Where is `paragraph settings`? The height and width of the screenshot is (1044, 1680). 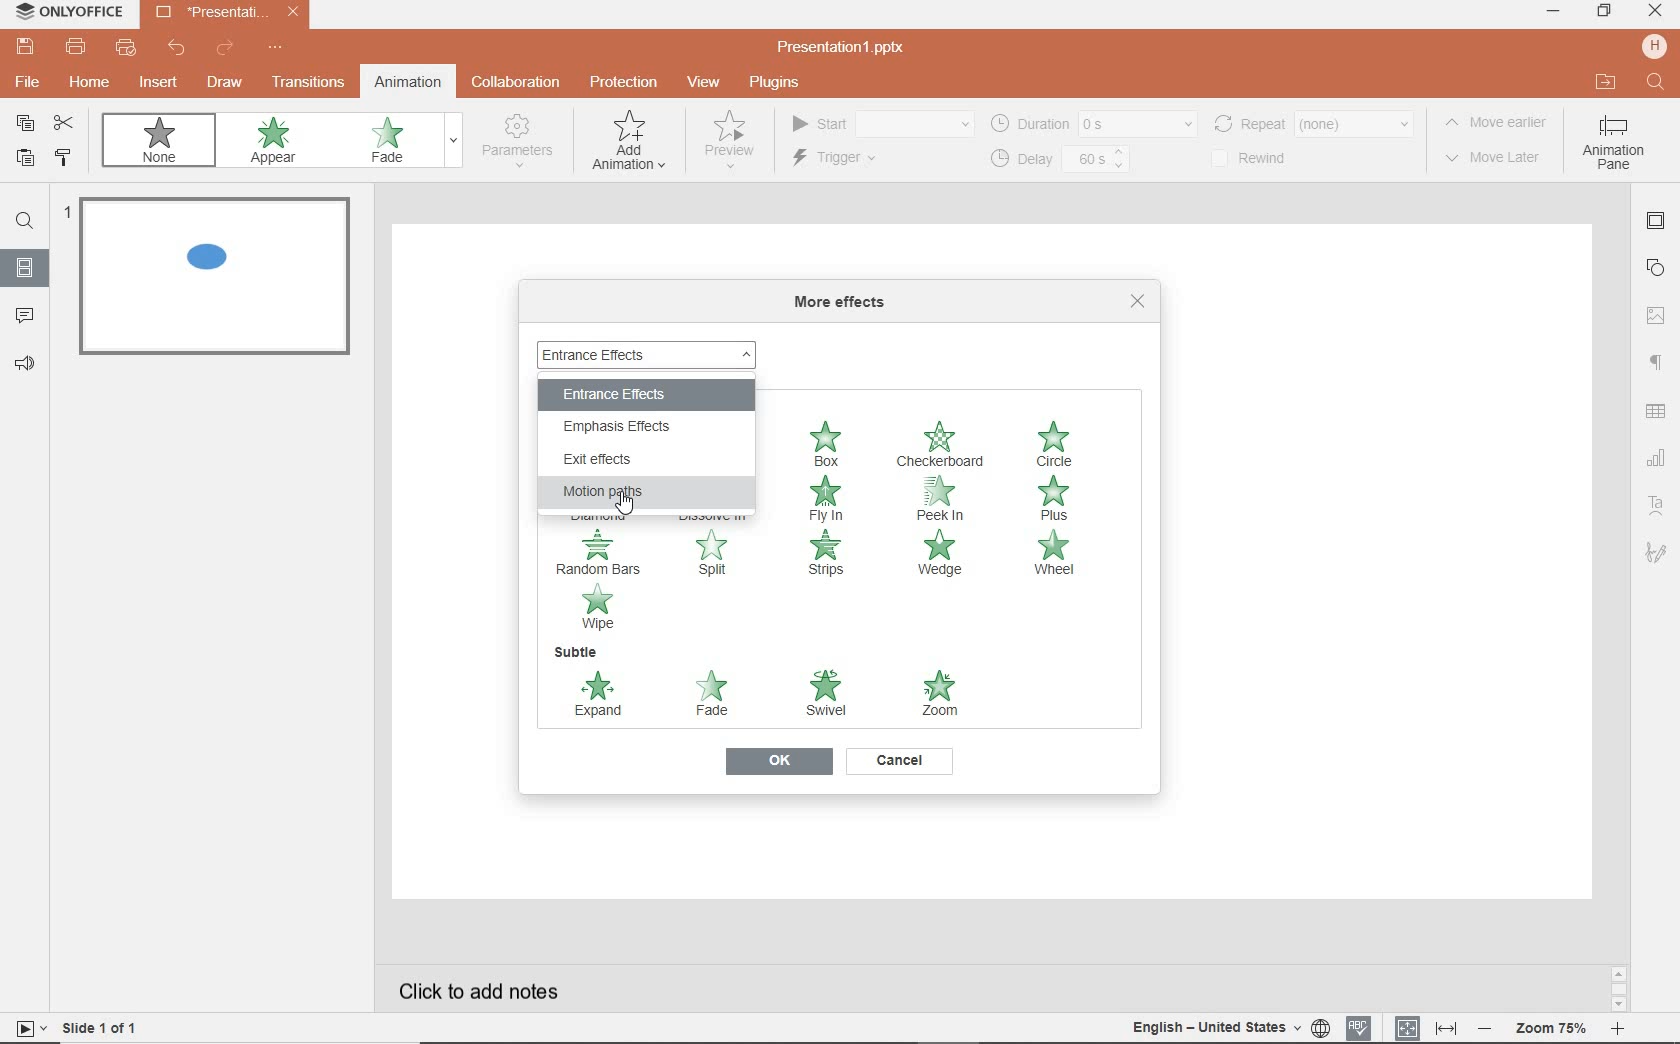 paragraph settings is located at coordinates (1655, 364).